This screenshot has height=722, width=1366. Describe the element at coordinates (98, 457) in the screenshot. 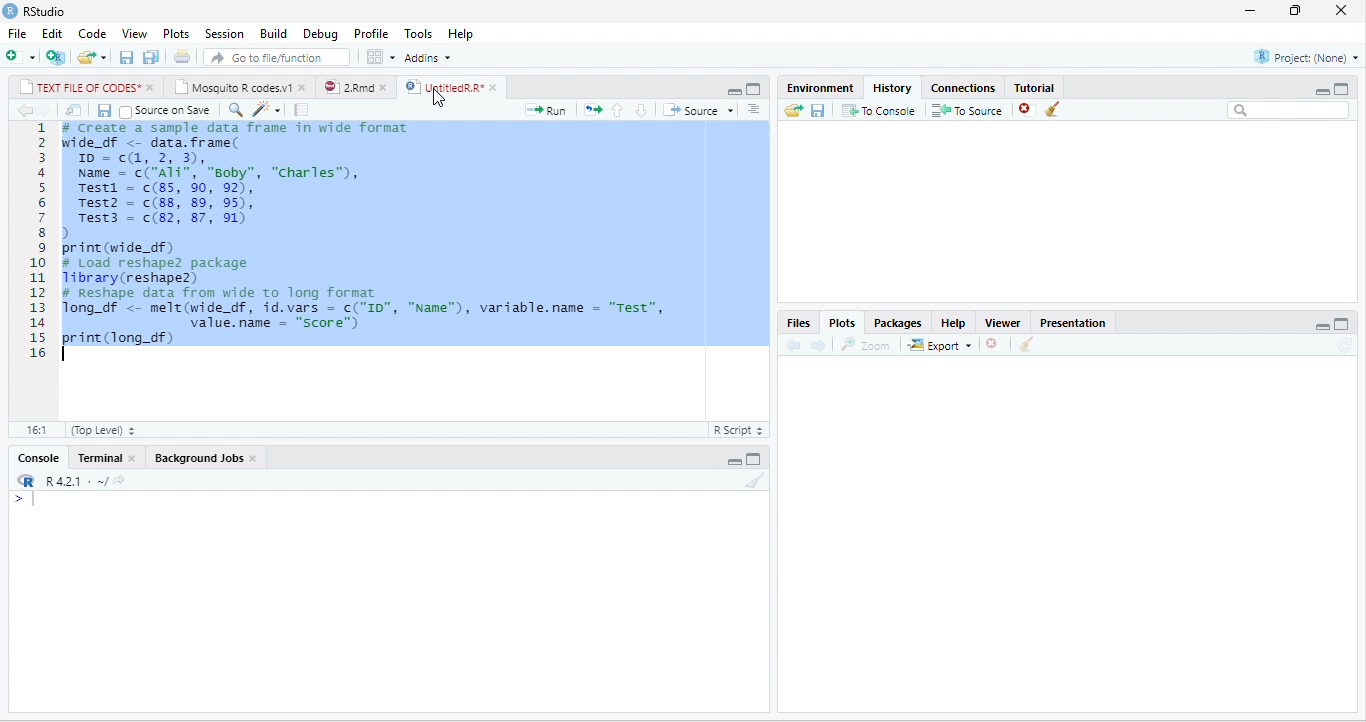

I see `Terminal` at that location.